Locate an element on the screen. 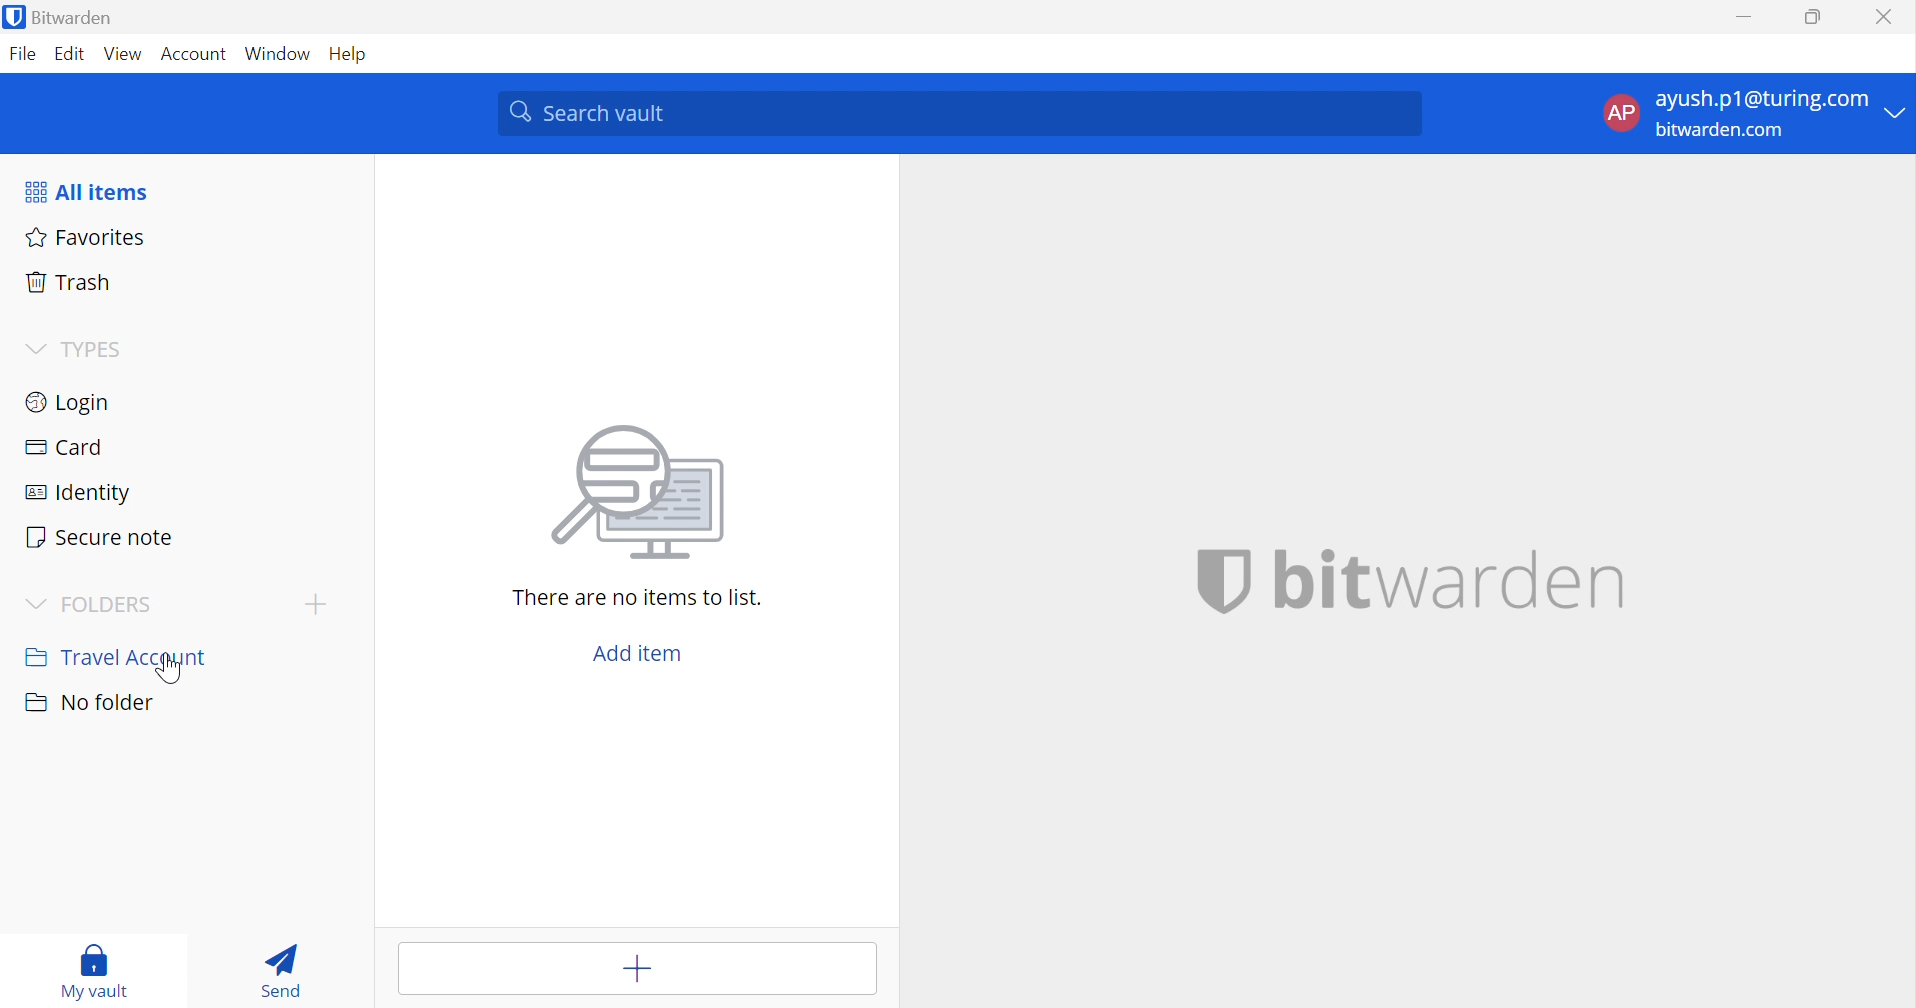 The image size is (1916, 1008). Travel Account is located at coordinates (114, 655).